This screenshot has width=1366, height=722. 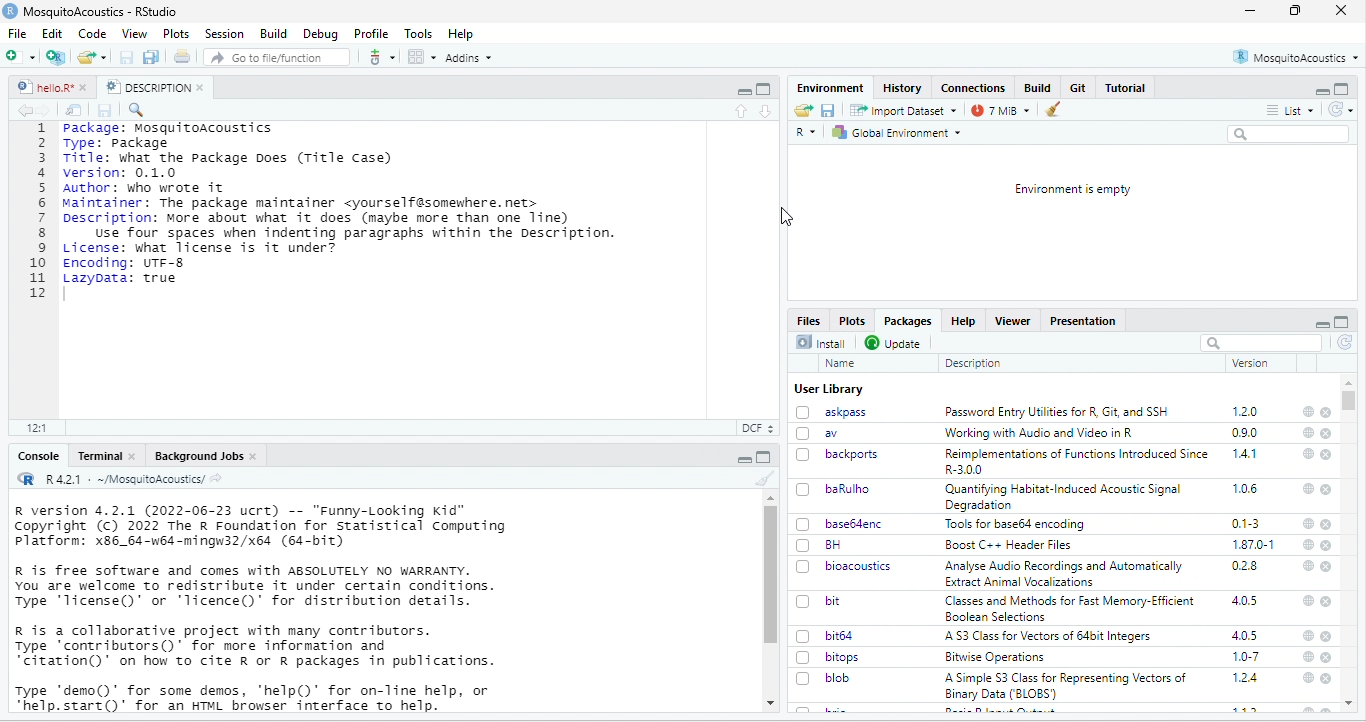 What do you see at coordinates (1320, 89) in the screenshot?
I see `minimize` at bounding box center [1320, 89].